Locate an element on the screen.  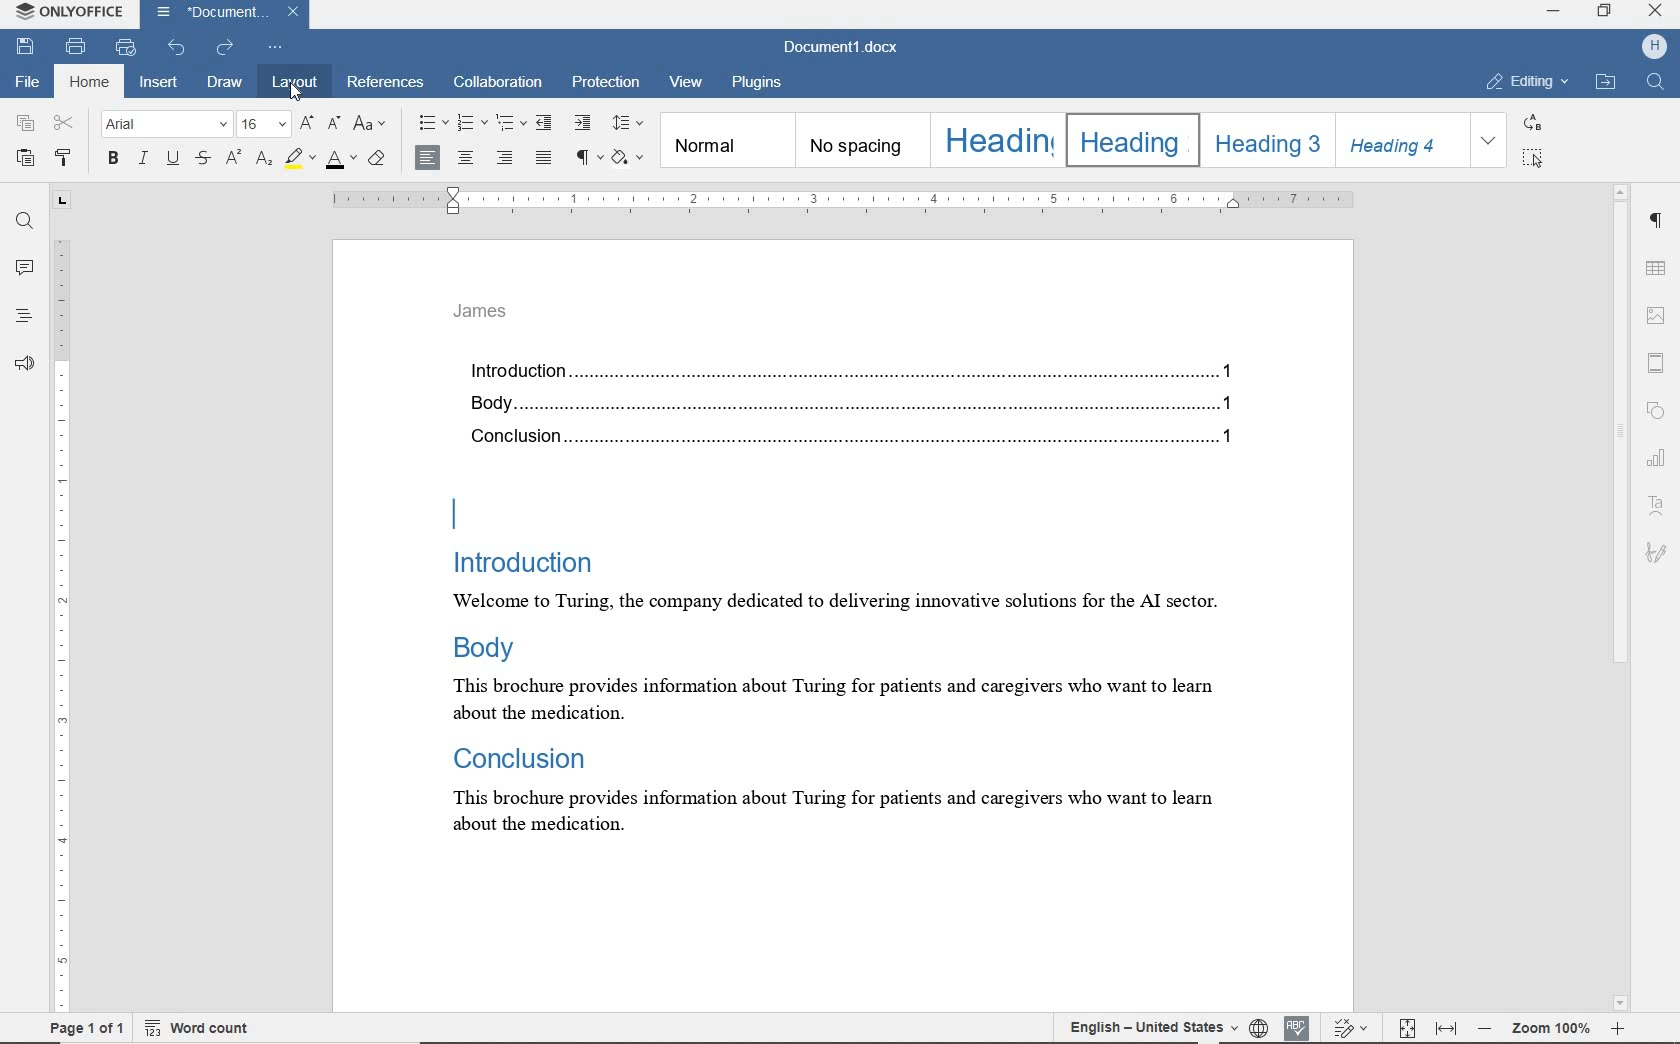
NO SPACING is located at coordinates (860, 140).